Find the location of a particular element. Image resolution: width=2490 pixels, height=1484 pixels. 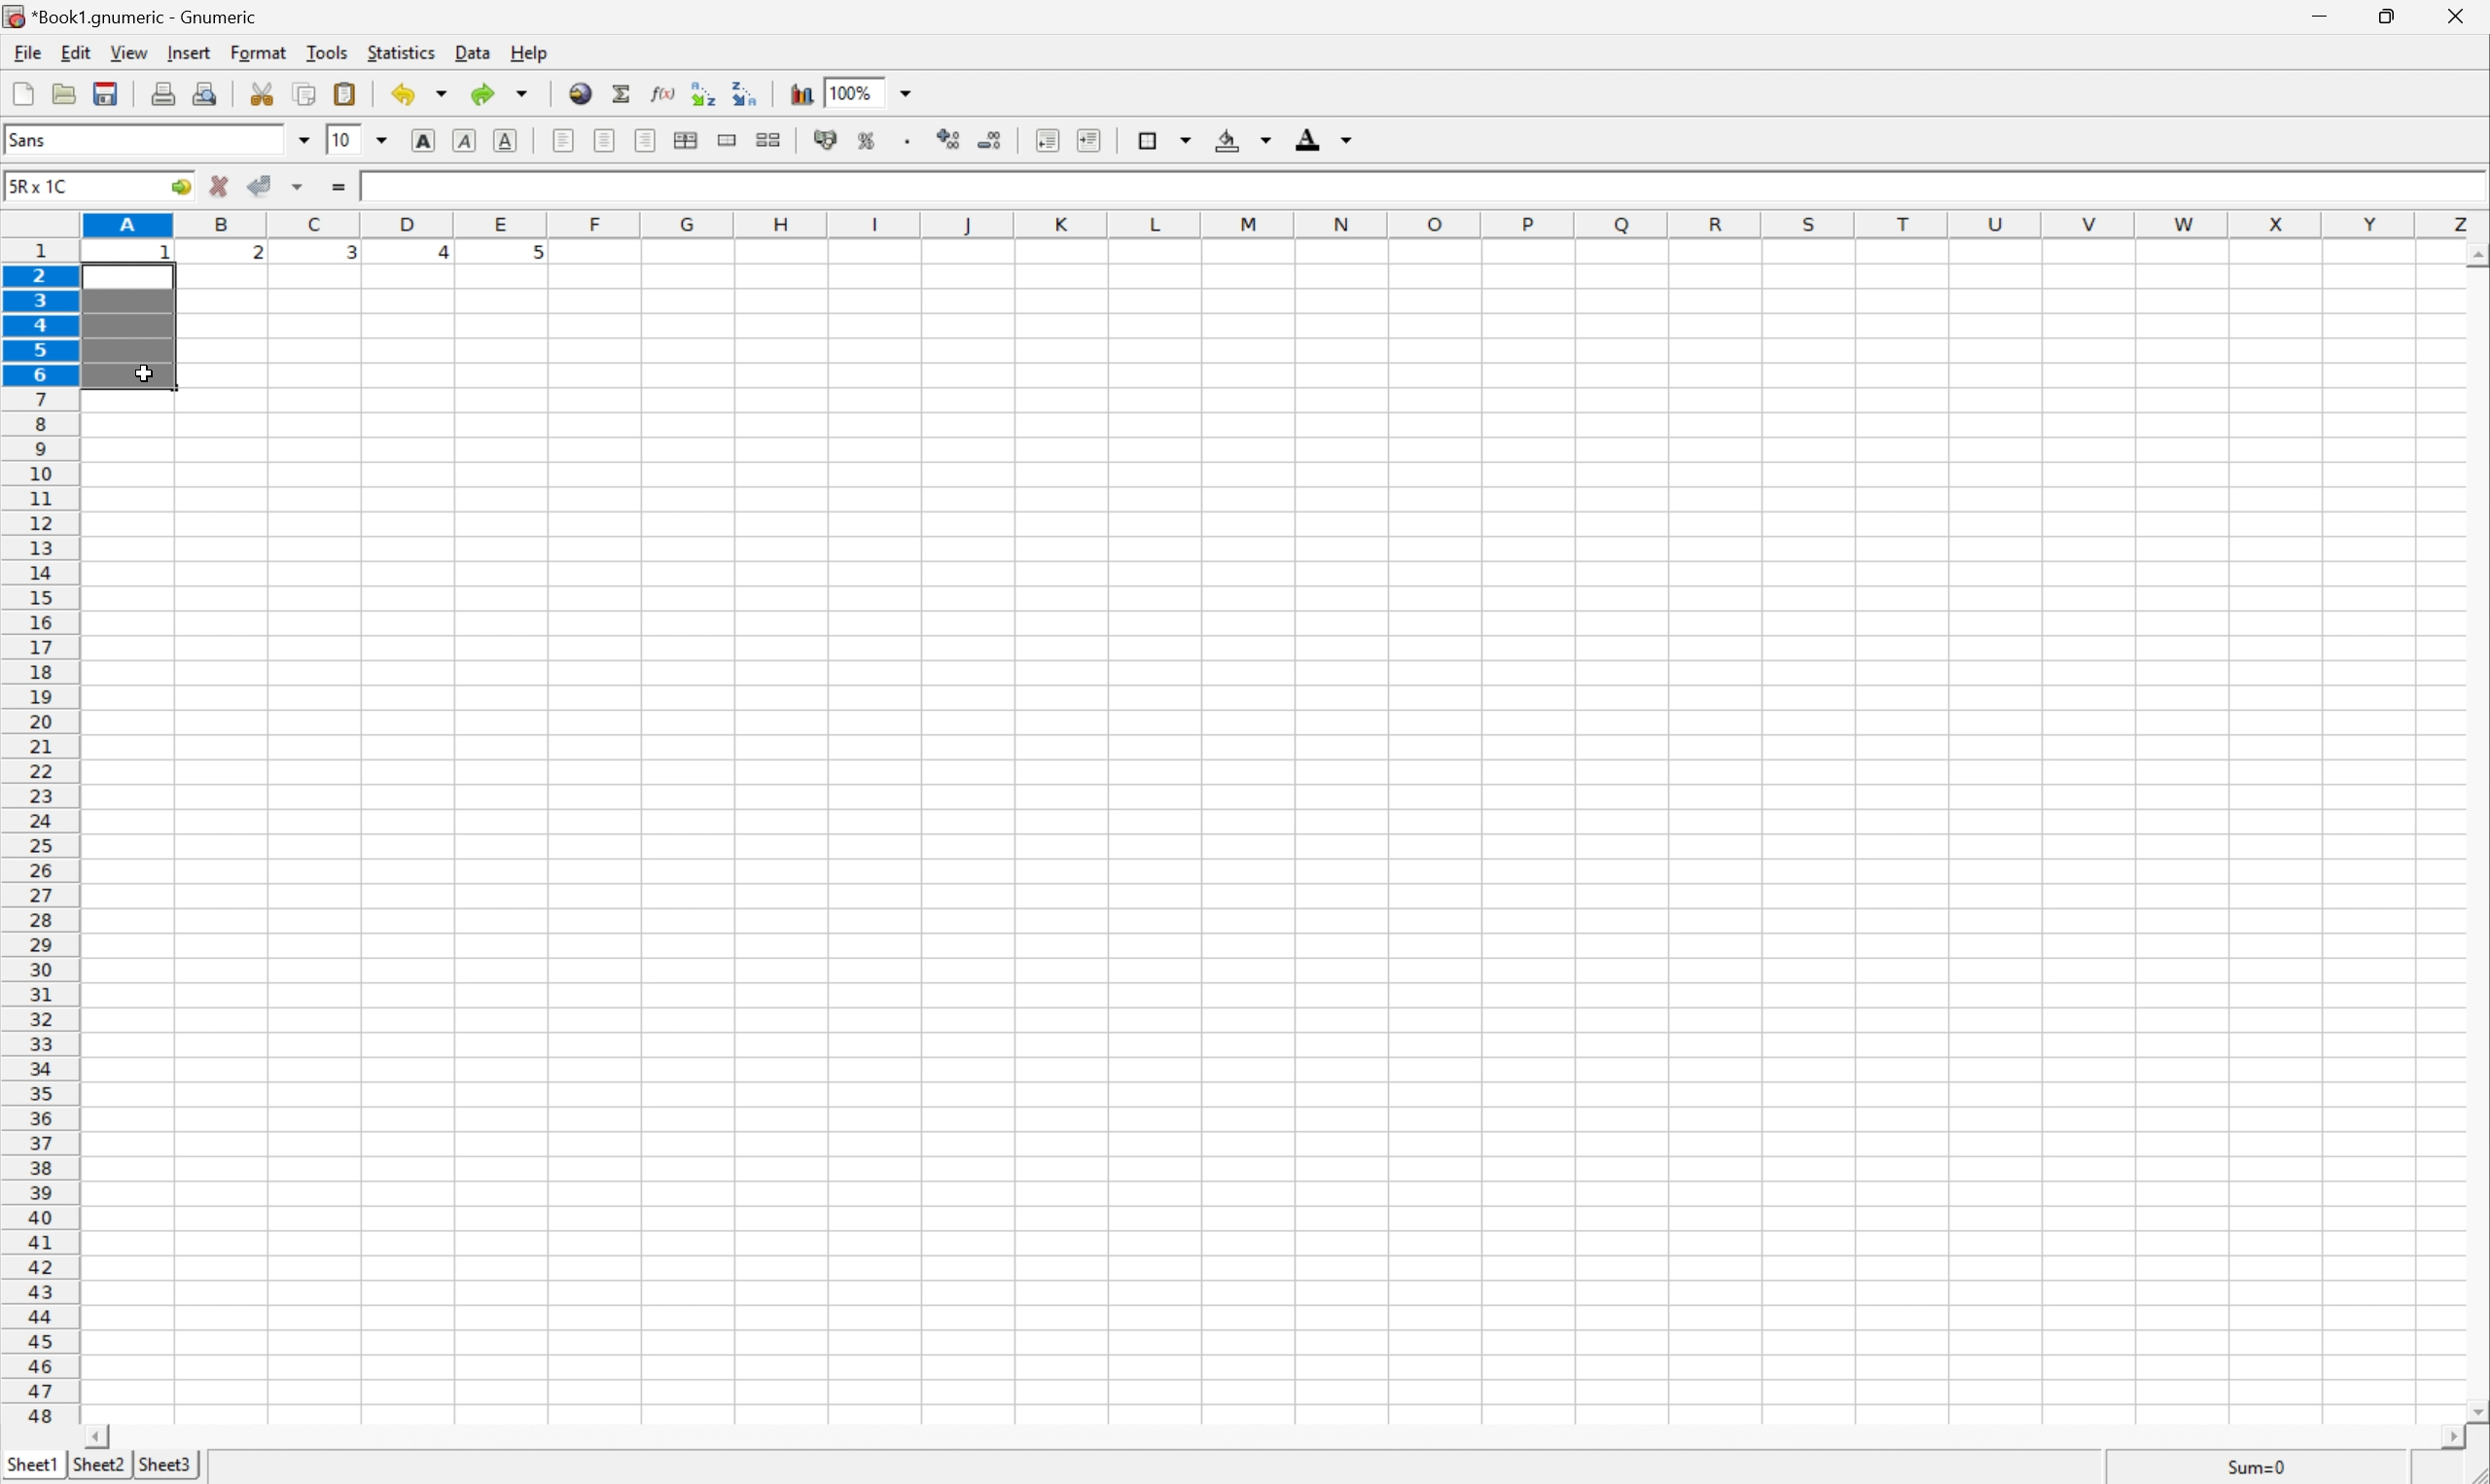

scroll right is located at coordinates (2455, 1439).